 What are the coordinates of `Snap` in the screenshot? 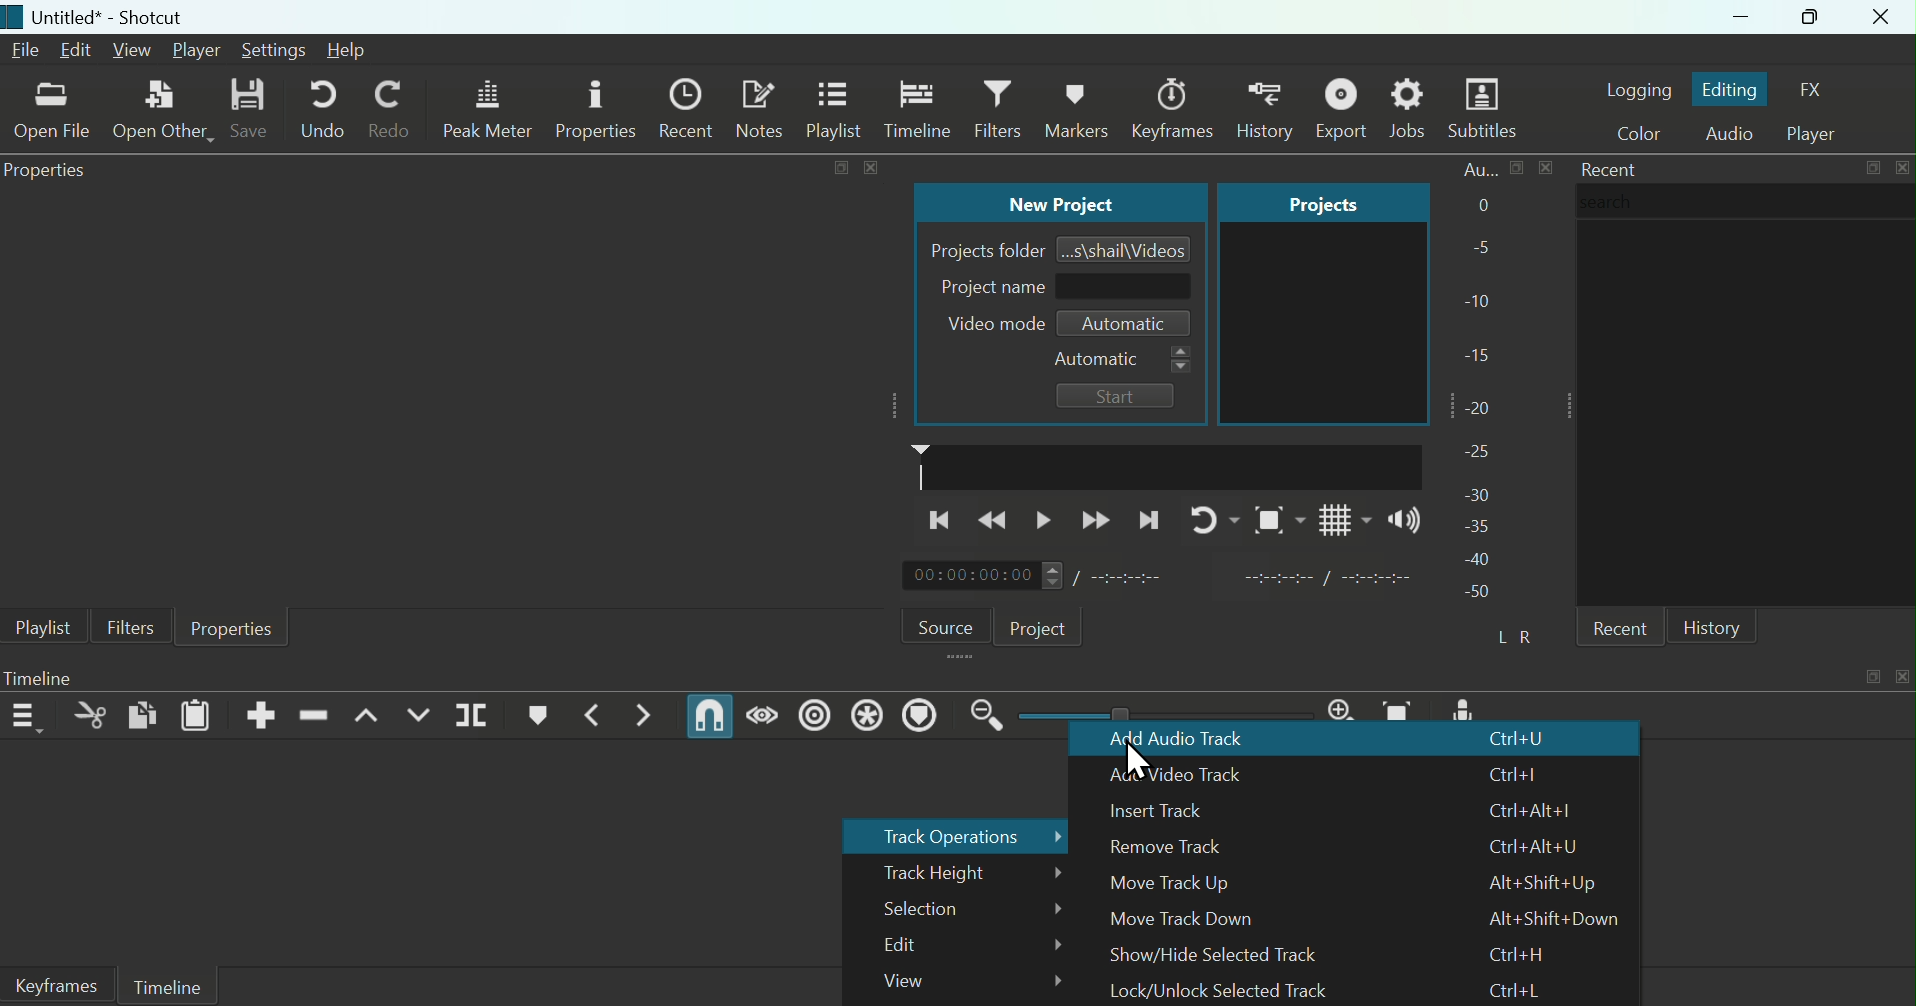 It's located at (710, 717).